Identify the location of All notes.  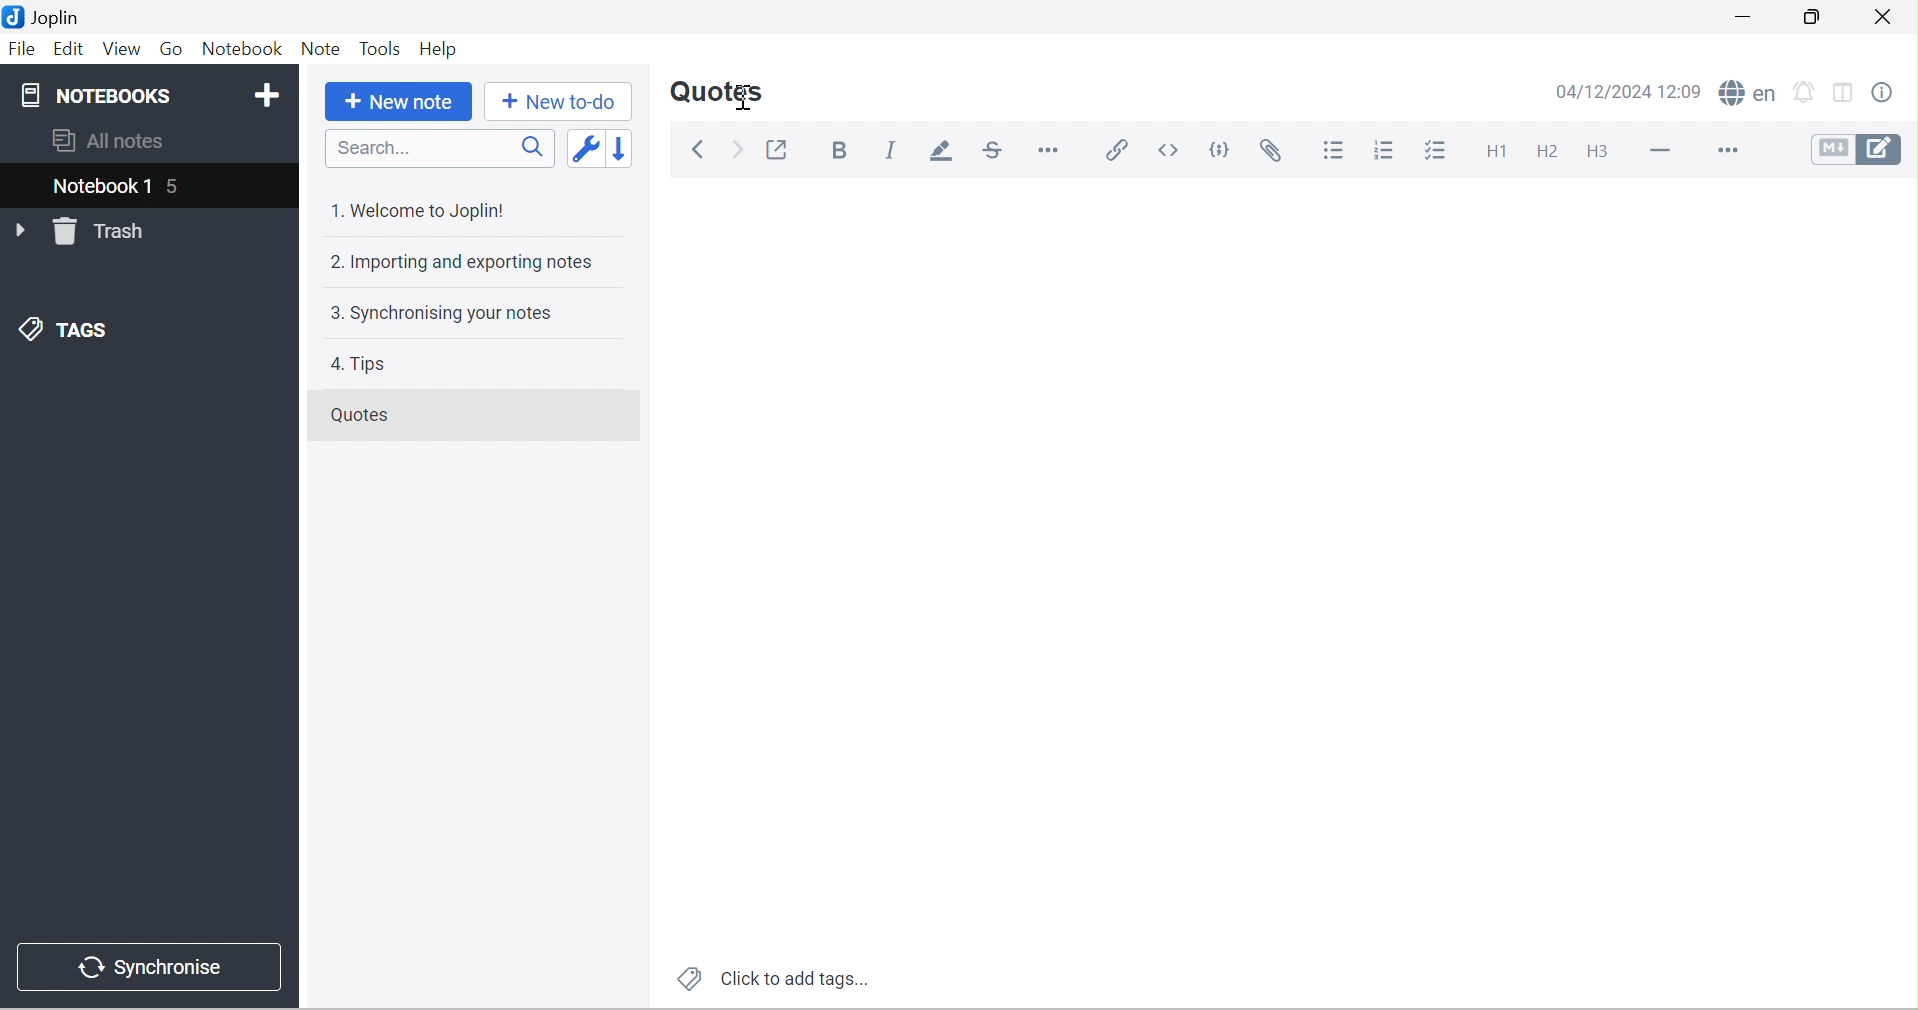
(109, 141).